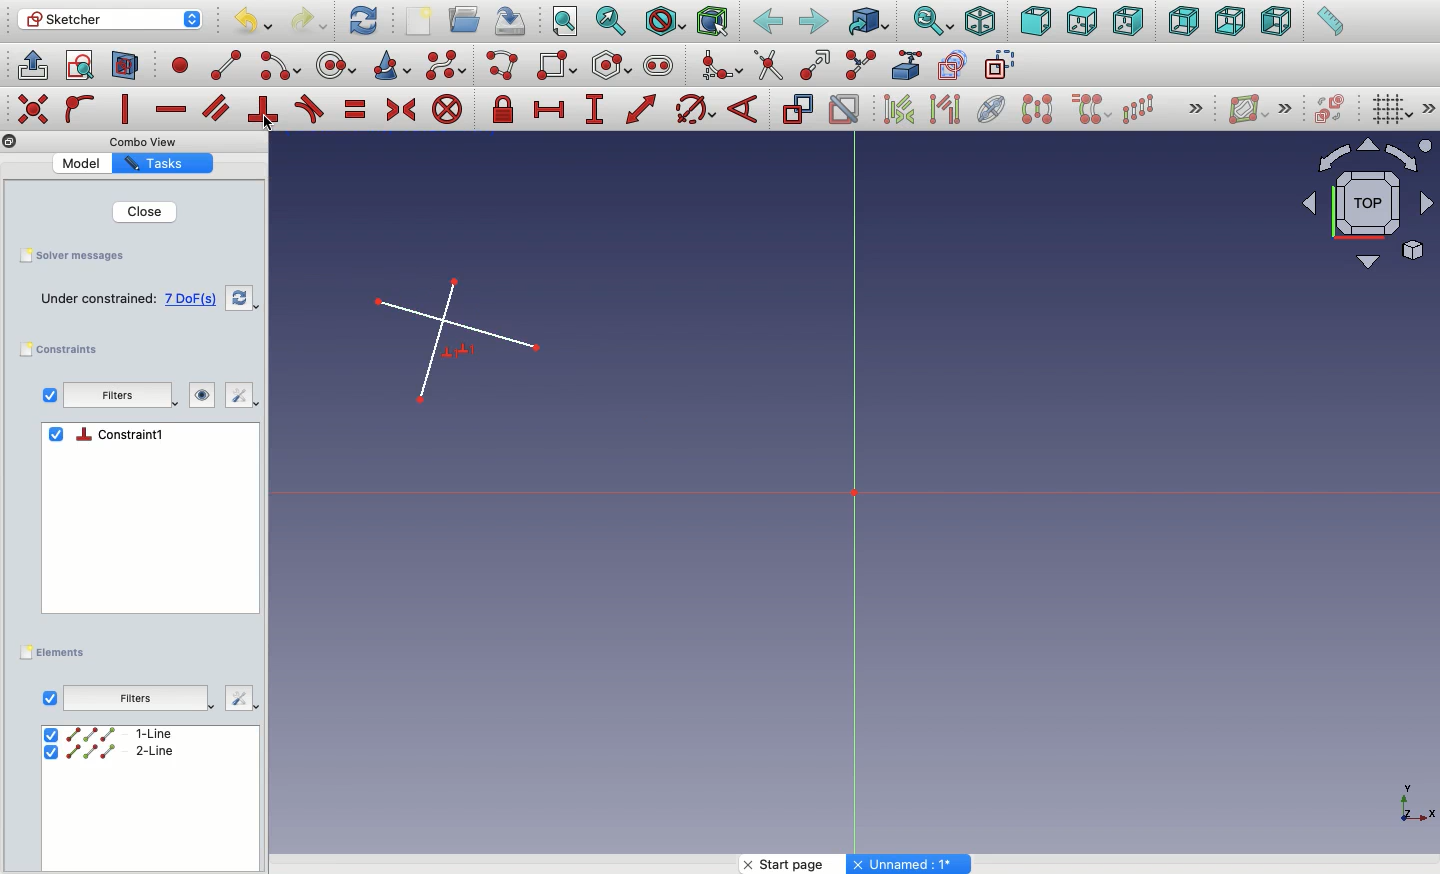  I want to click on Forward, so click(814, 23).